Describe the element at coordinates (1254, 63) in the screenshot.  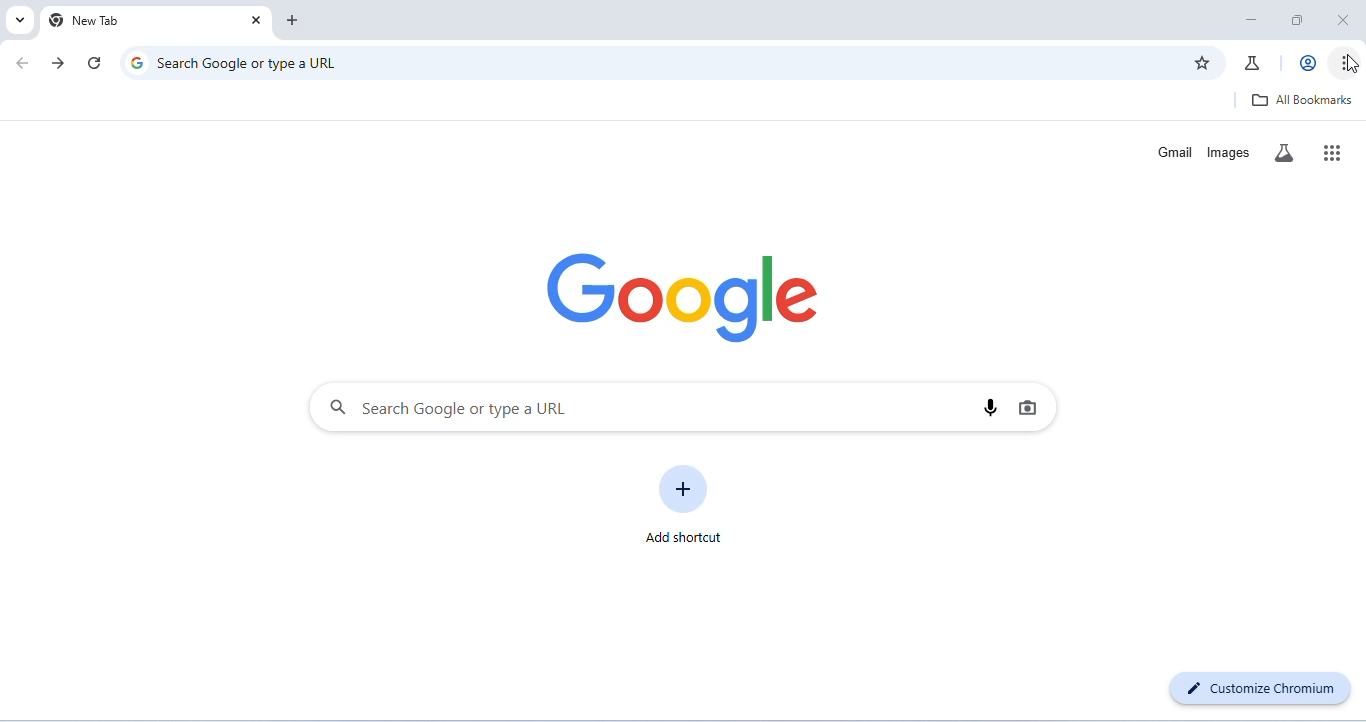
I see `chrome labs` at that location.